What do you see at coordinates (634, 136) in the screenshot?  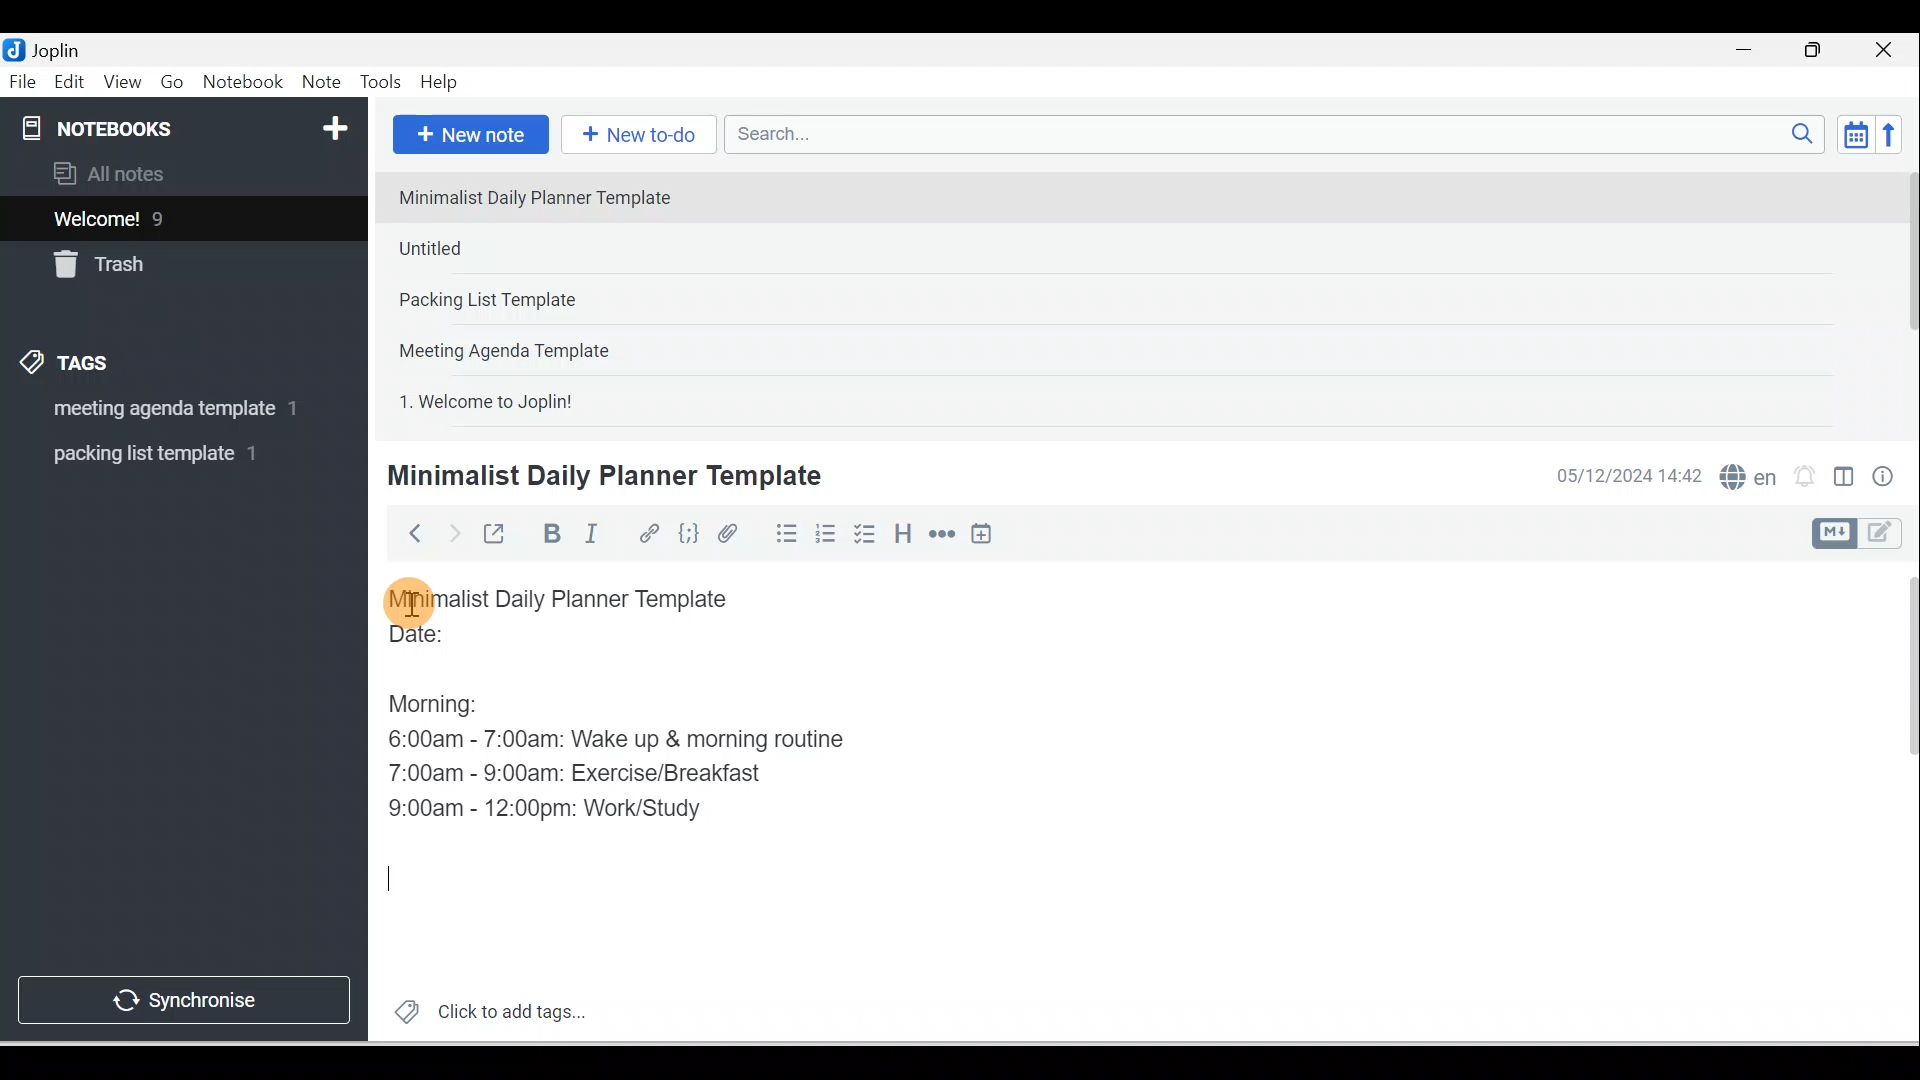 I see `New to-do` at bounding box center [634, 136].